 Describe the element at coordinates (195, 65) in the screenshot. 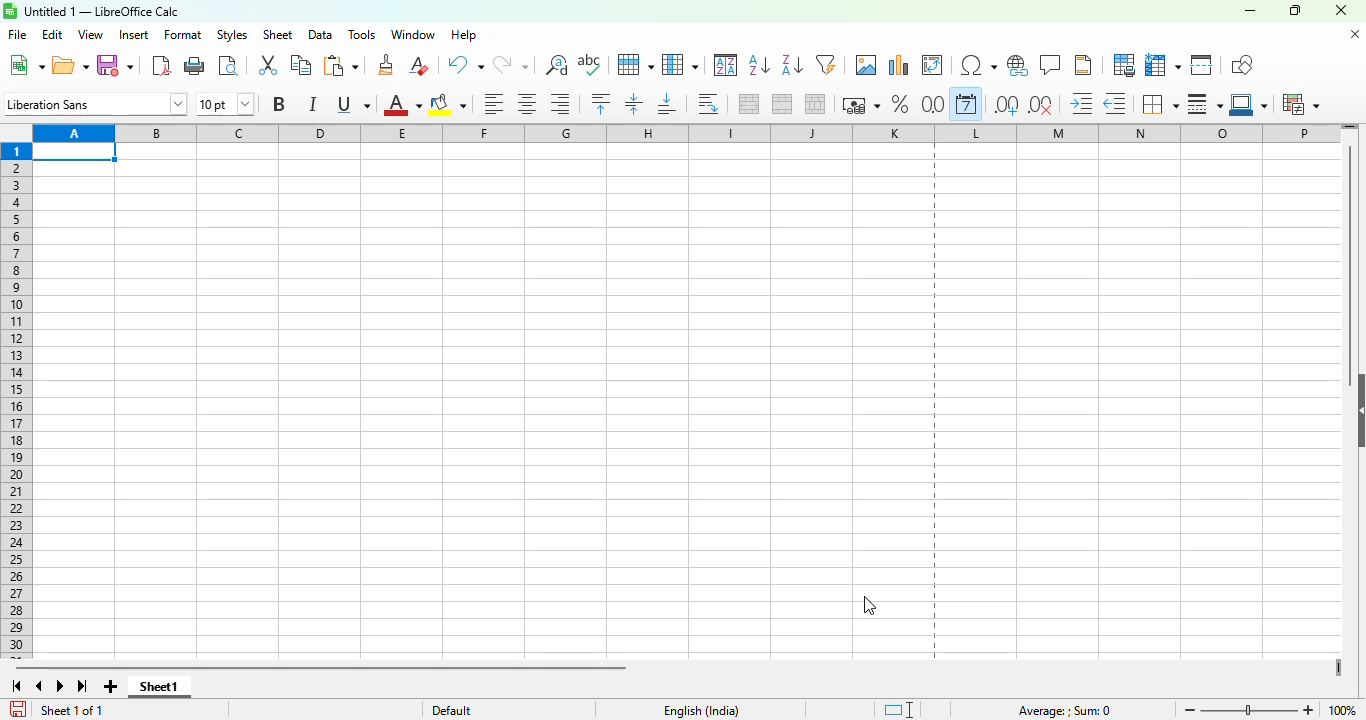

I see `print` at that location.